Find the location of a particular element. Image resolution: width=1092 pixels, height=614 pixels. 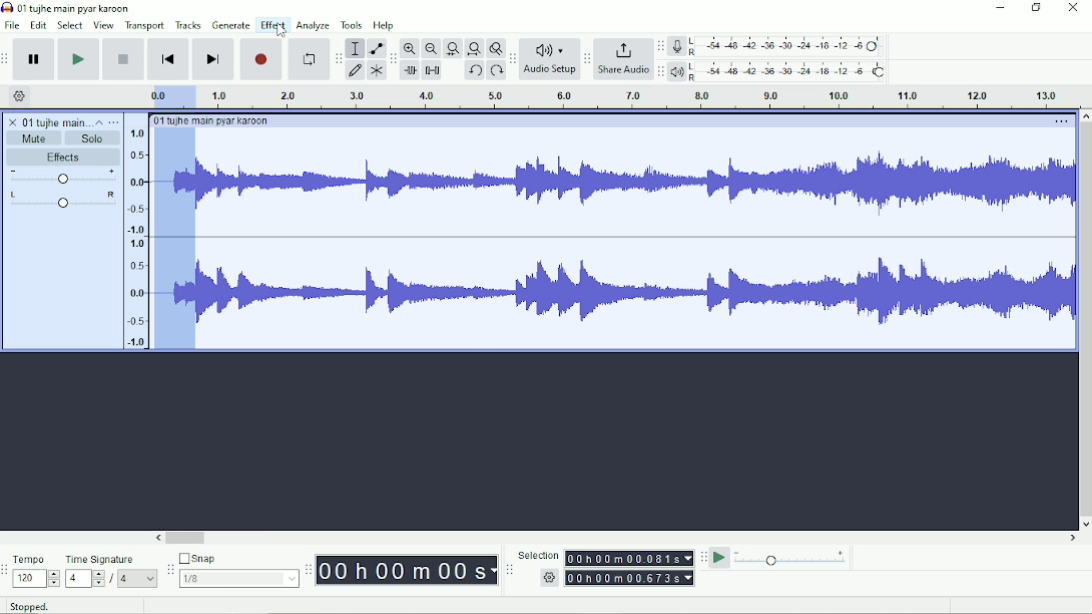

Share Audio is located at coordinates (622, 71).